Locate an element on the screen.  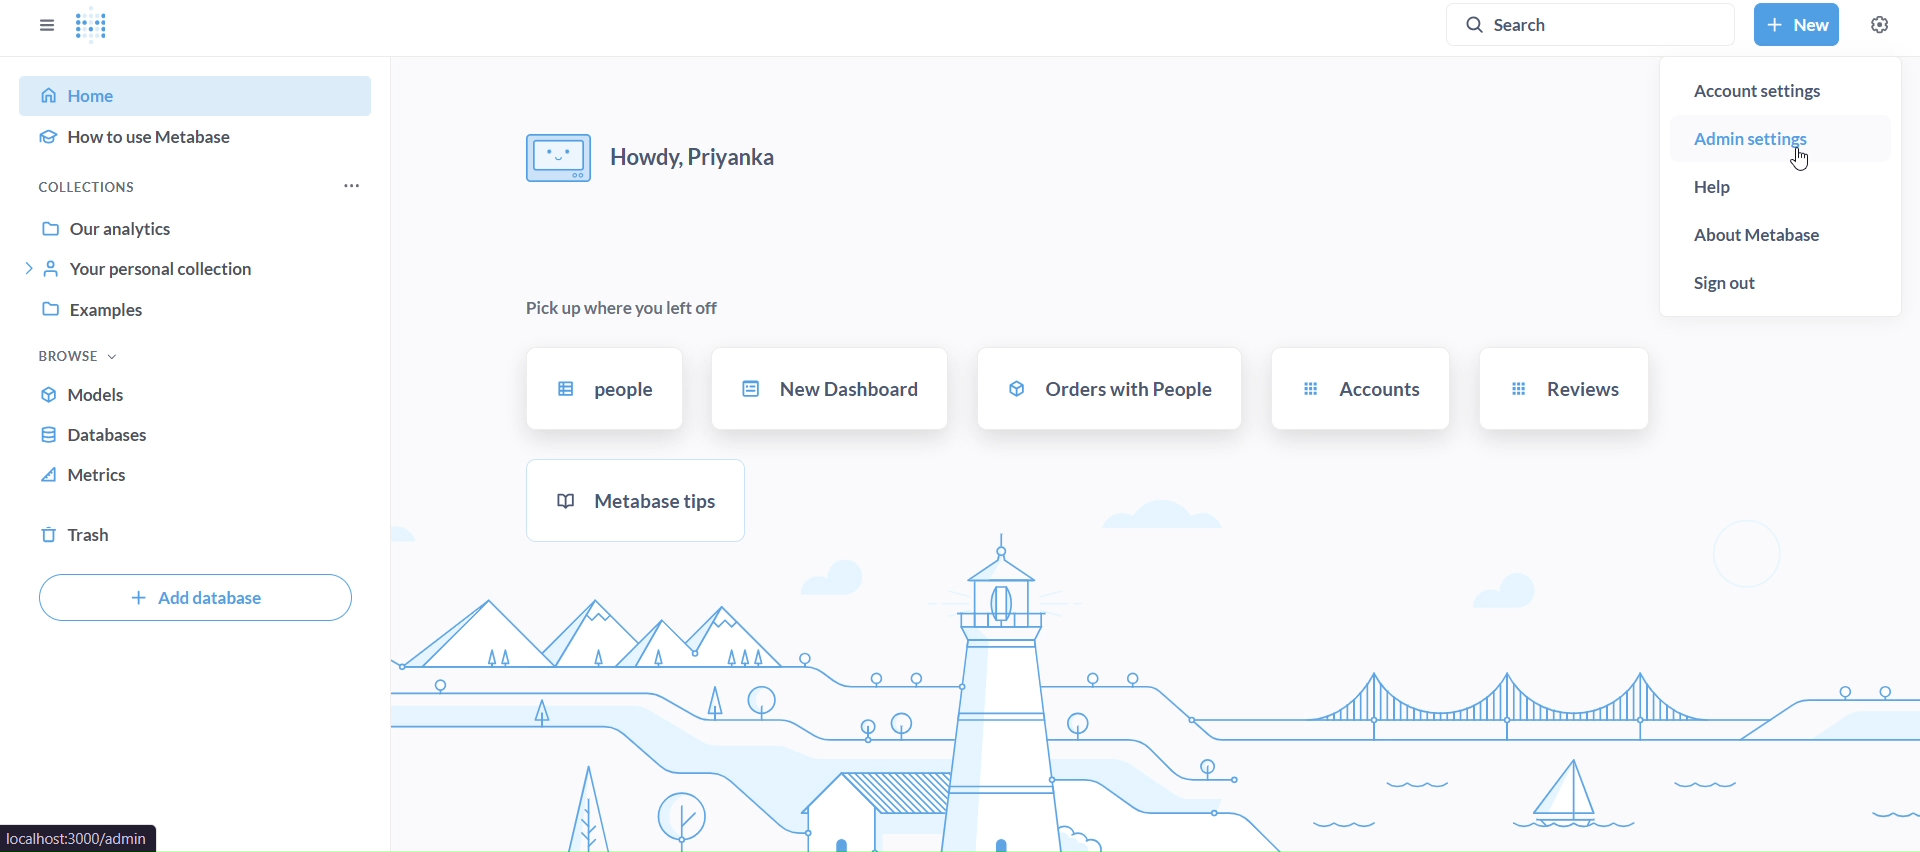
metabase is located at coordinates (636, 499).